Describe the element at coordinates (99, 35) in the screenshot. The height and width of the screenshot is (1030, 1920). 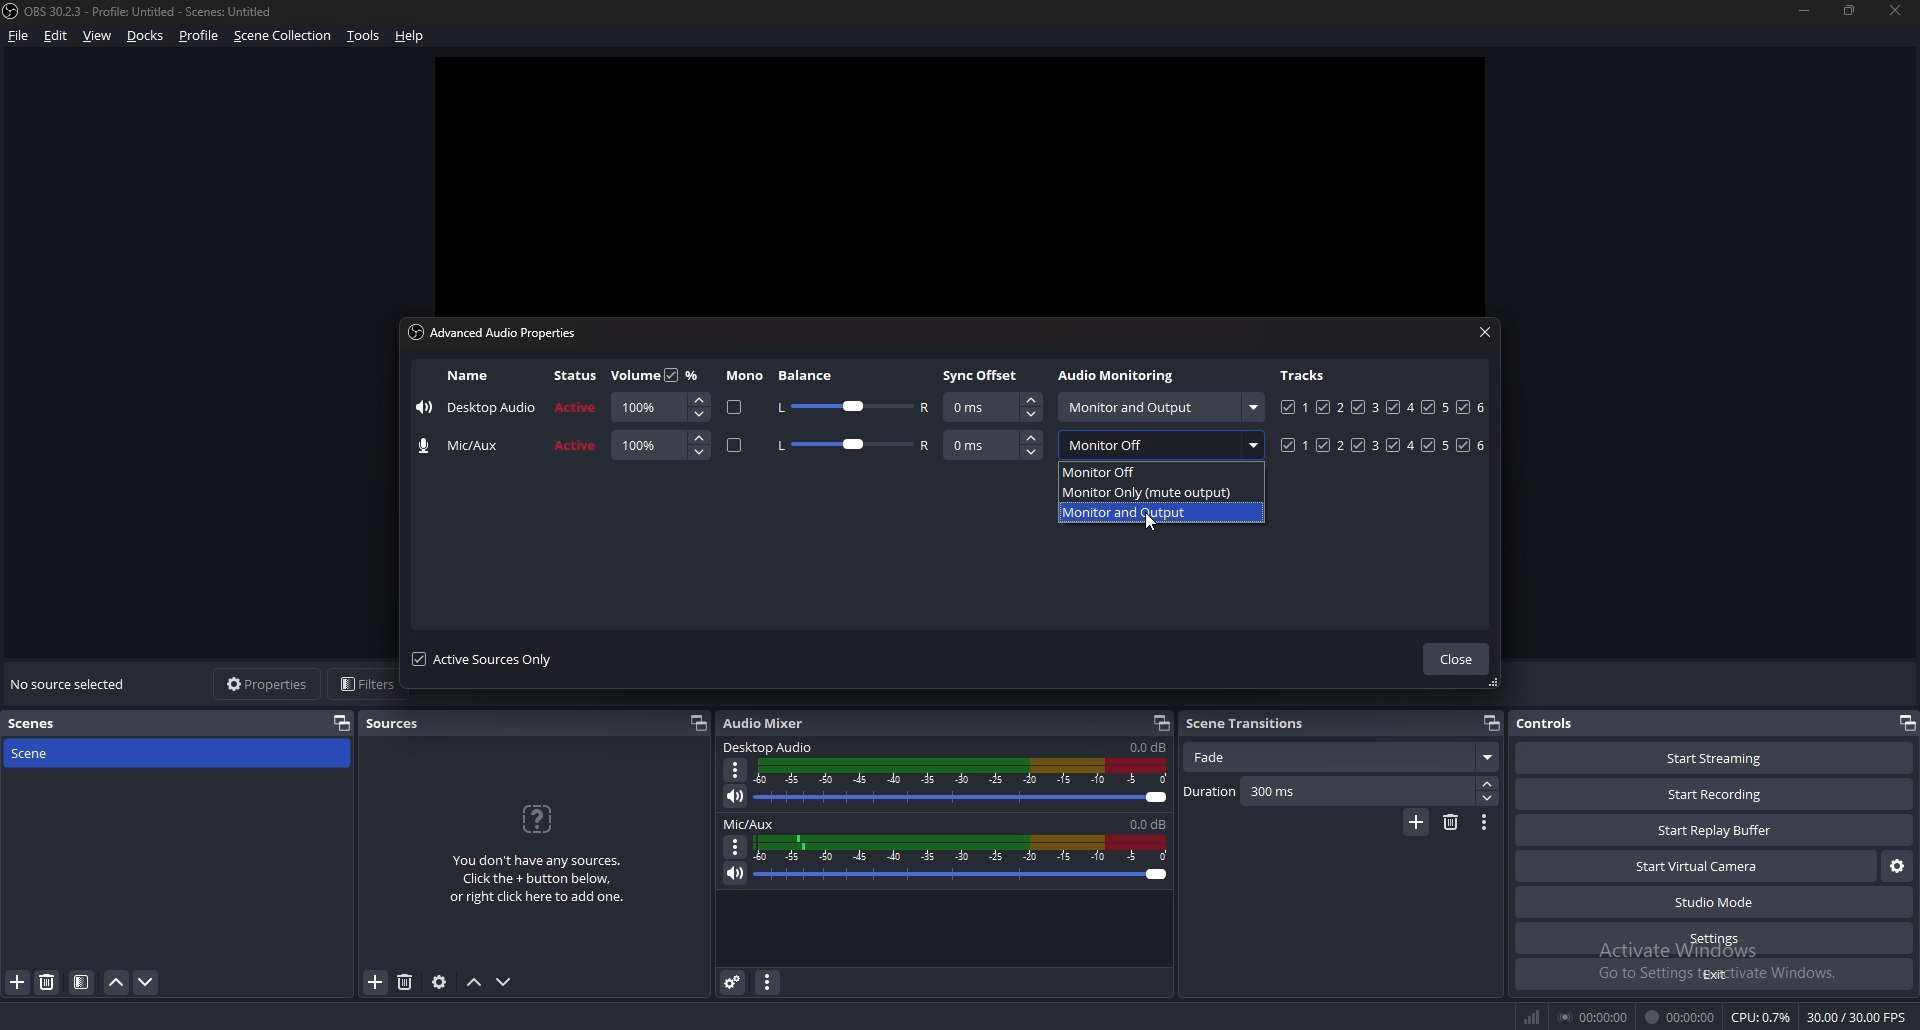
I see `view` at that location.